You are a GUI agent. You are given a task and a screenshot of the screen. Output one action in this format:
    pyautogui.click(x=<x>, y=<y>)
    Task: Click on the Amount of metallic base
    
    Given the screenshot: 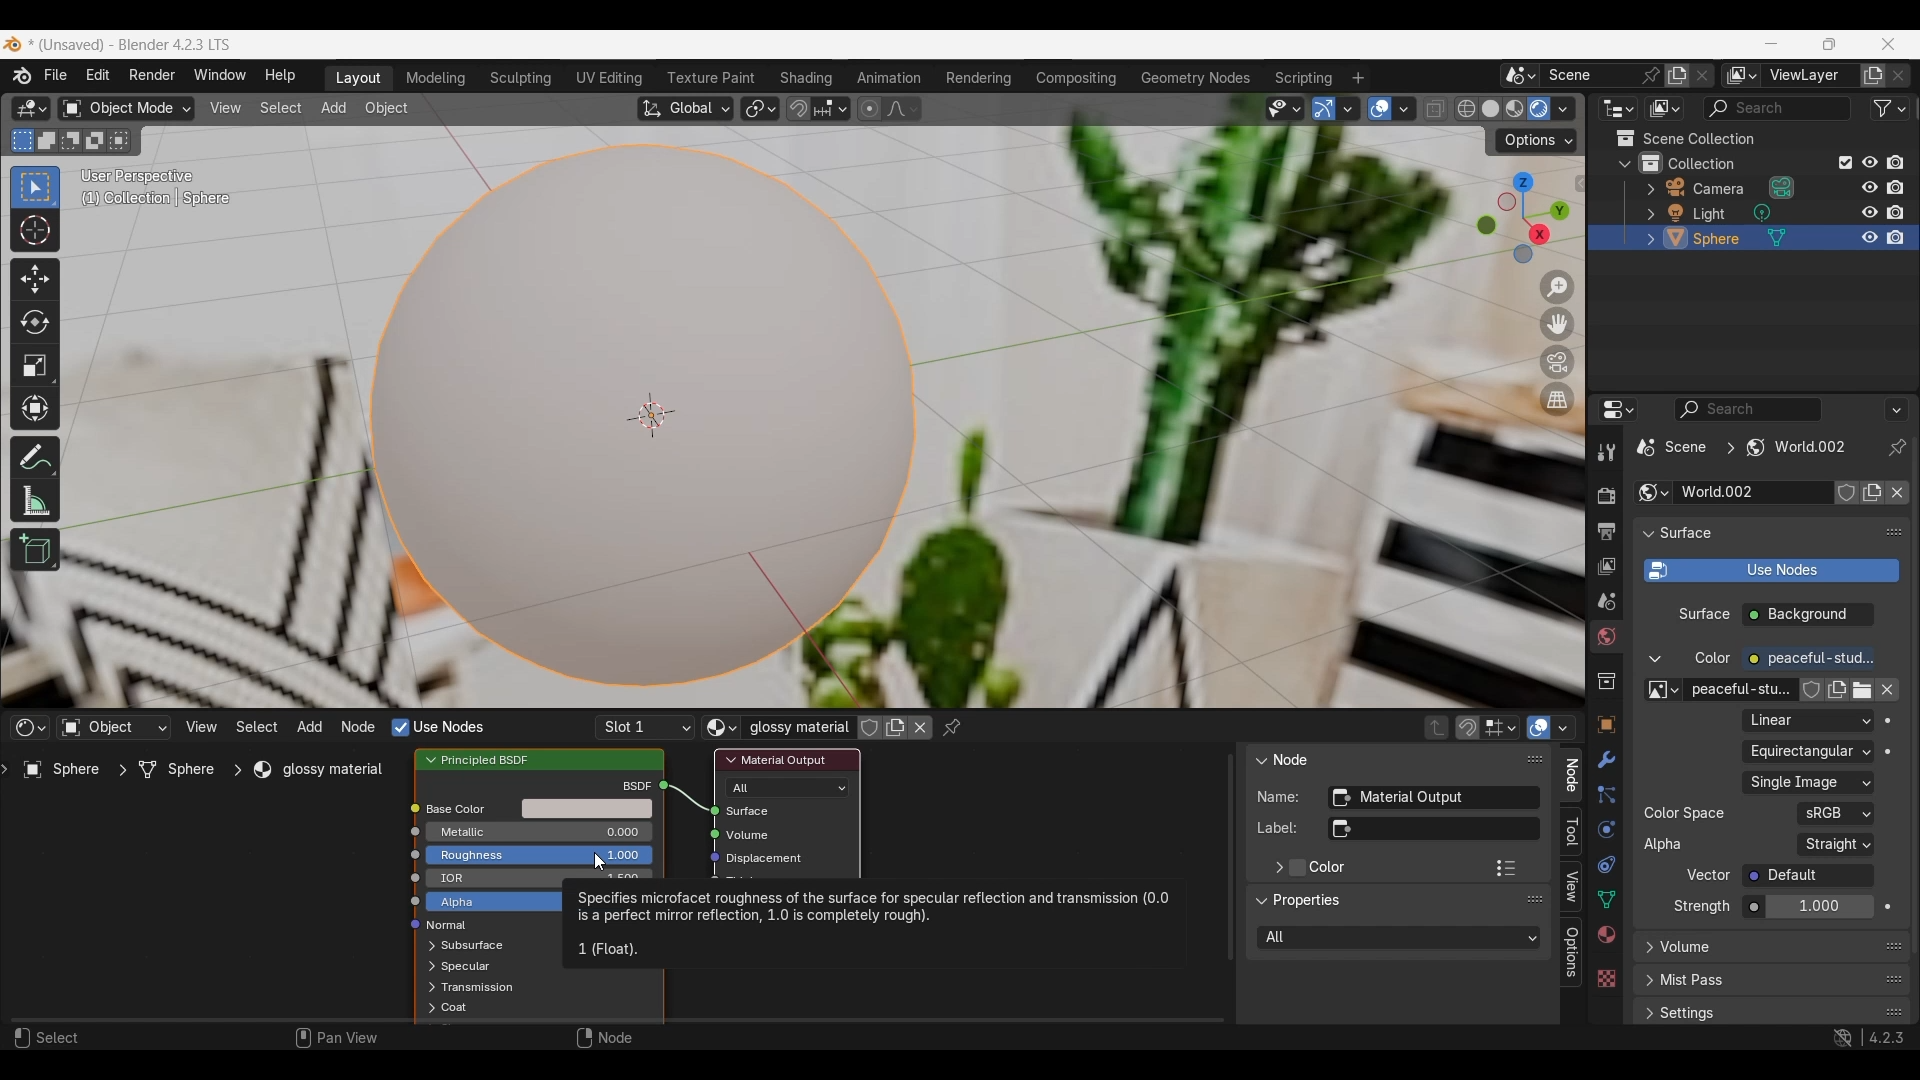 What is the action you would take?
    pyautogui.click(x=539, y=832)
    